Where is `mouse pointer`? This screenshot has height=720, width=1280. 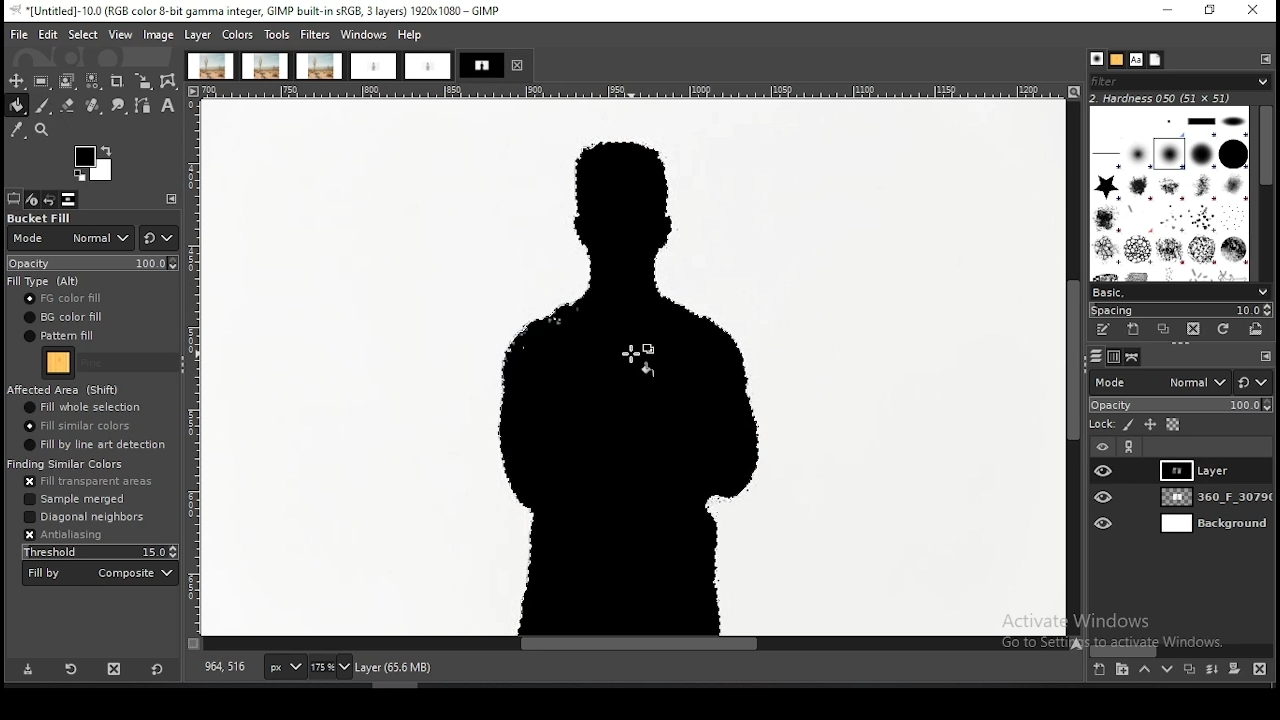 mouse pointer is located at coordinates (640, 361).